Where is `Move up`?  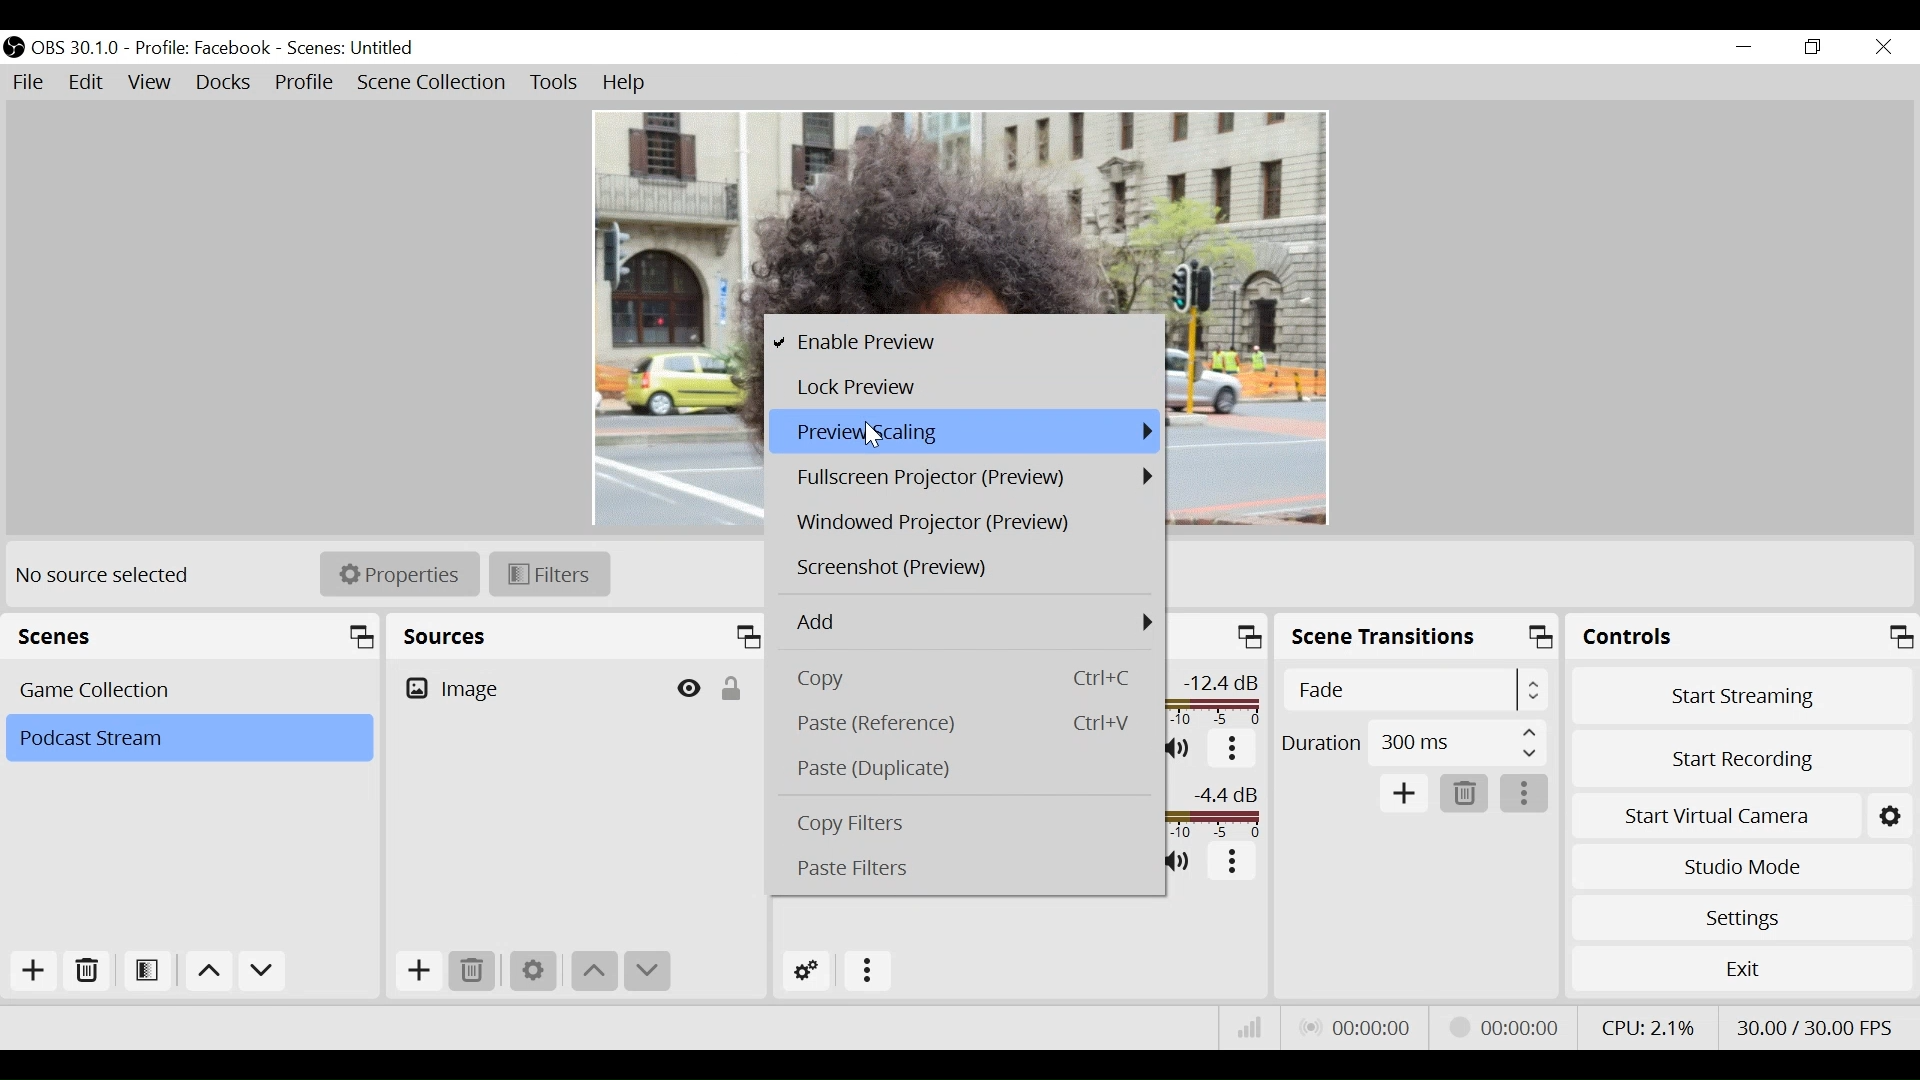
Move up is located at coordinates (209, 974).